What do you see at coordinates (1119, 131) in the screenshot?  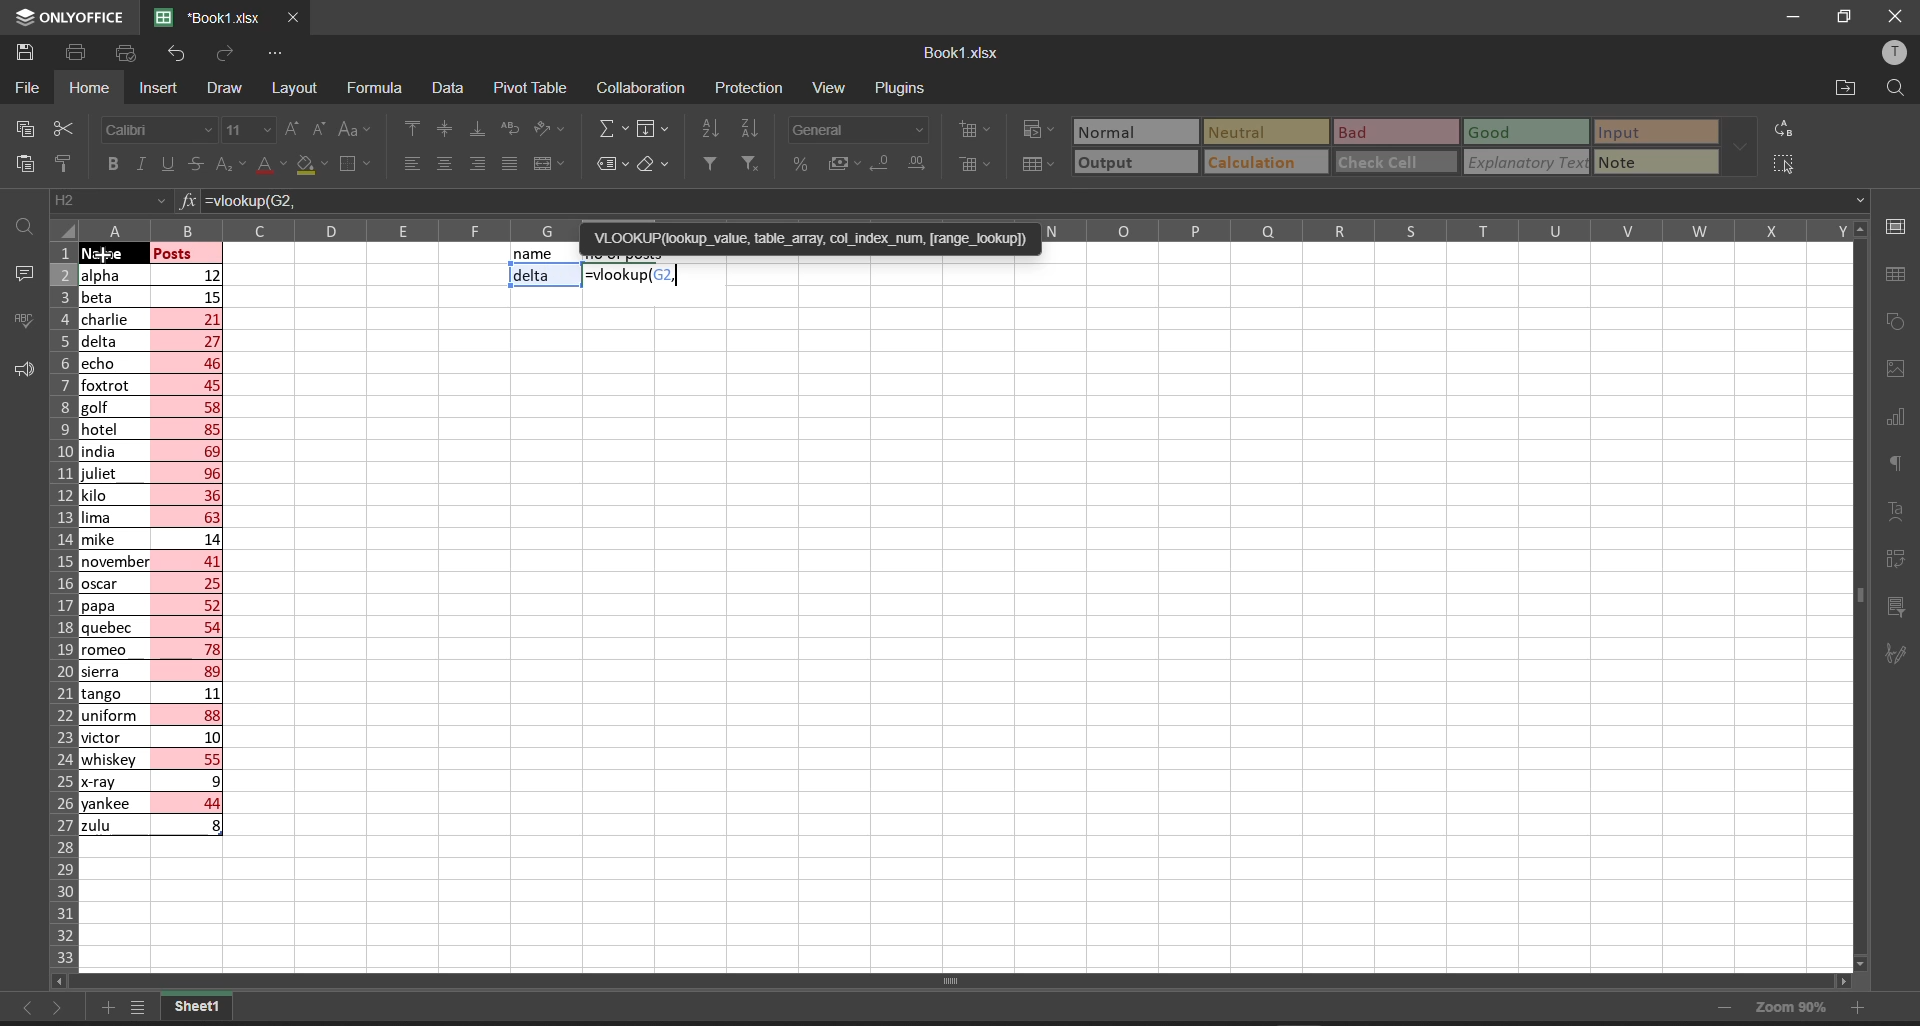 I see `Normal` at bounding box center [1119, 131].